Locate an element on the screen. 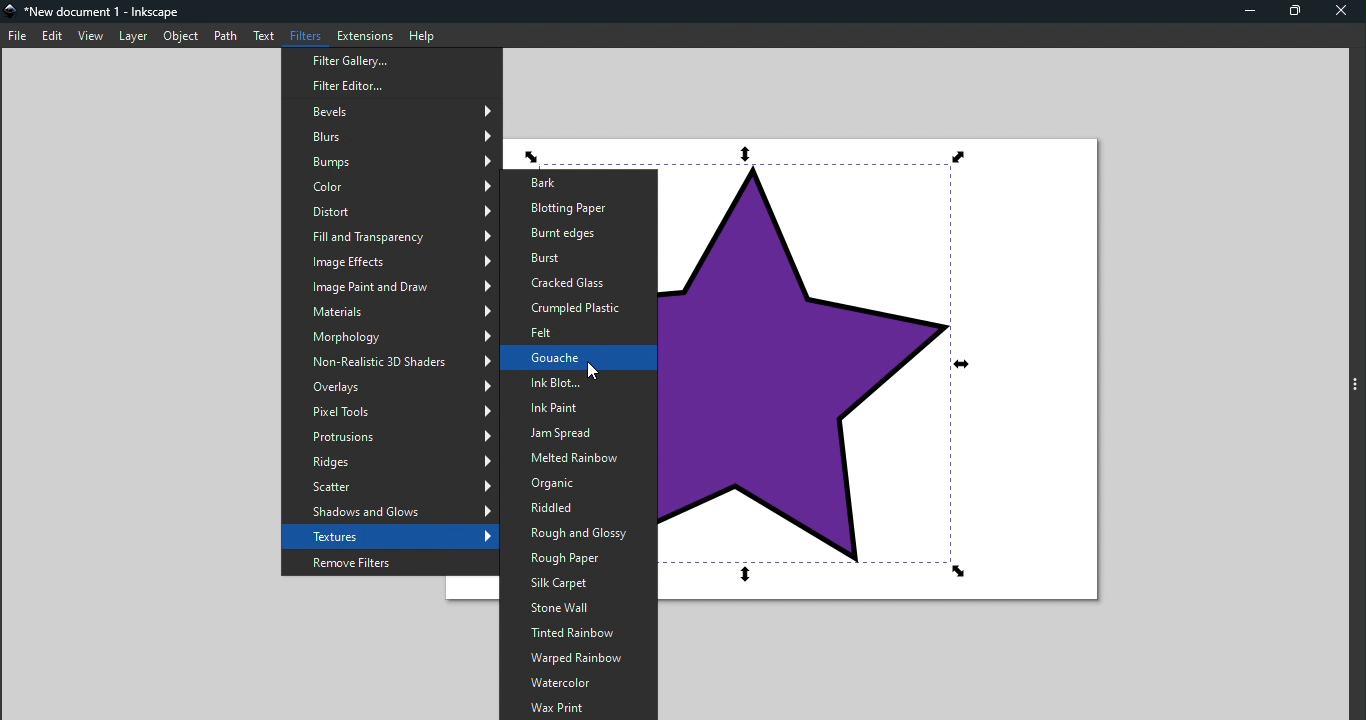 This screenshot has width=1366, height=720. View is located at coordinates (91, 35).